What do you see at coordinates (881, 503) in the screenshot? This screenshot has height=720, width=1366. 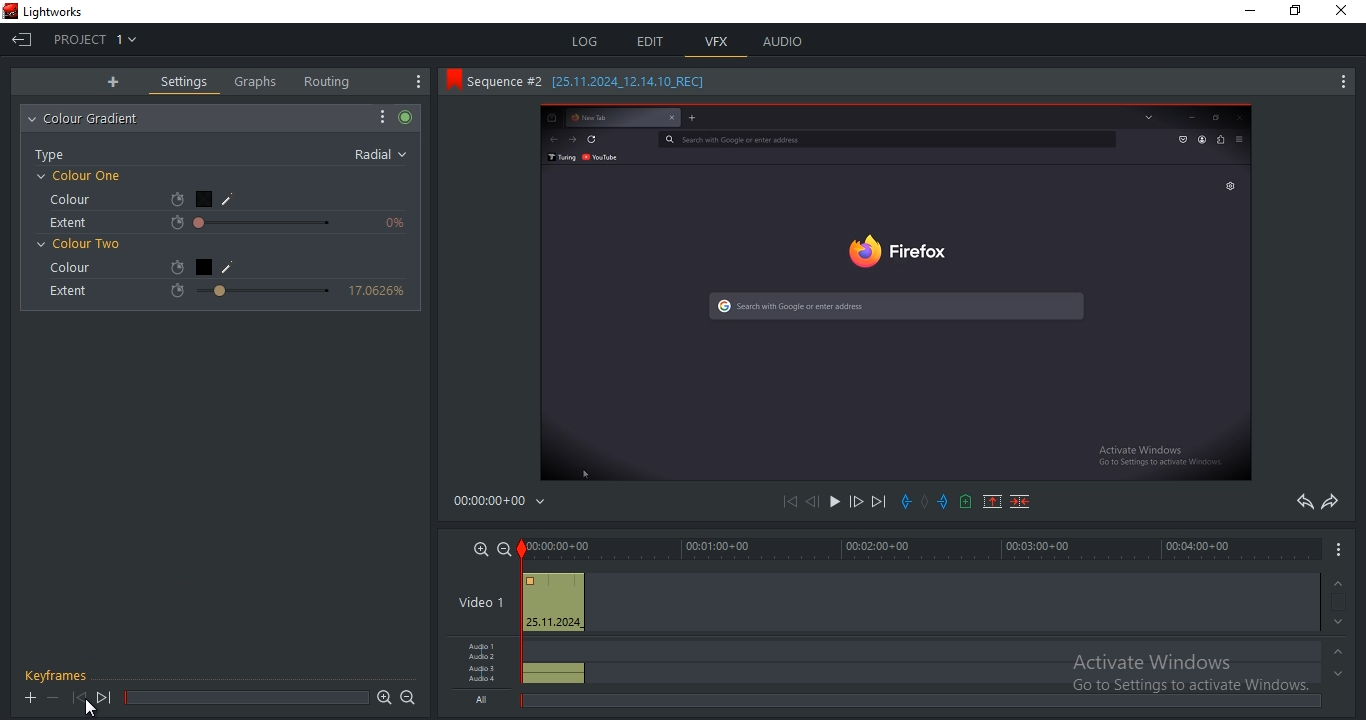 I see `move forward` at bounding box center [881, 503].